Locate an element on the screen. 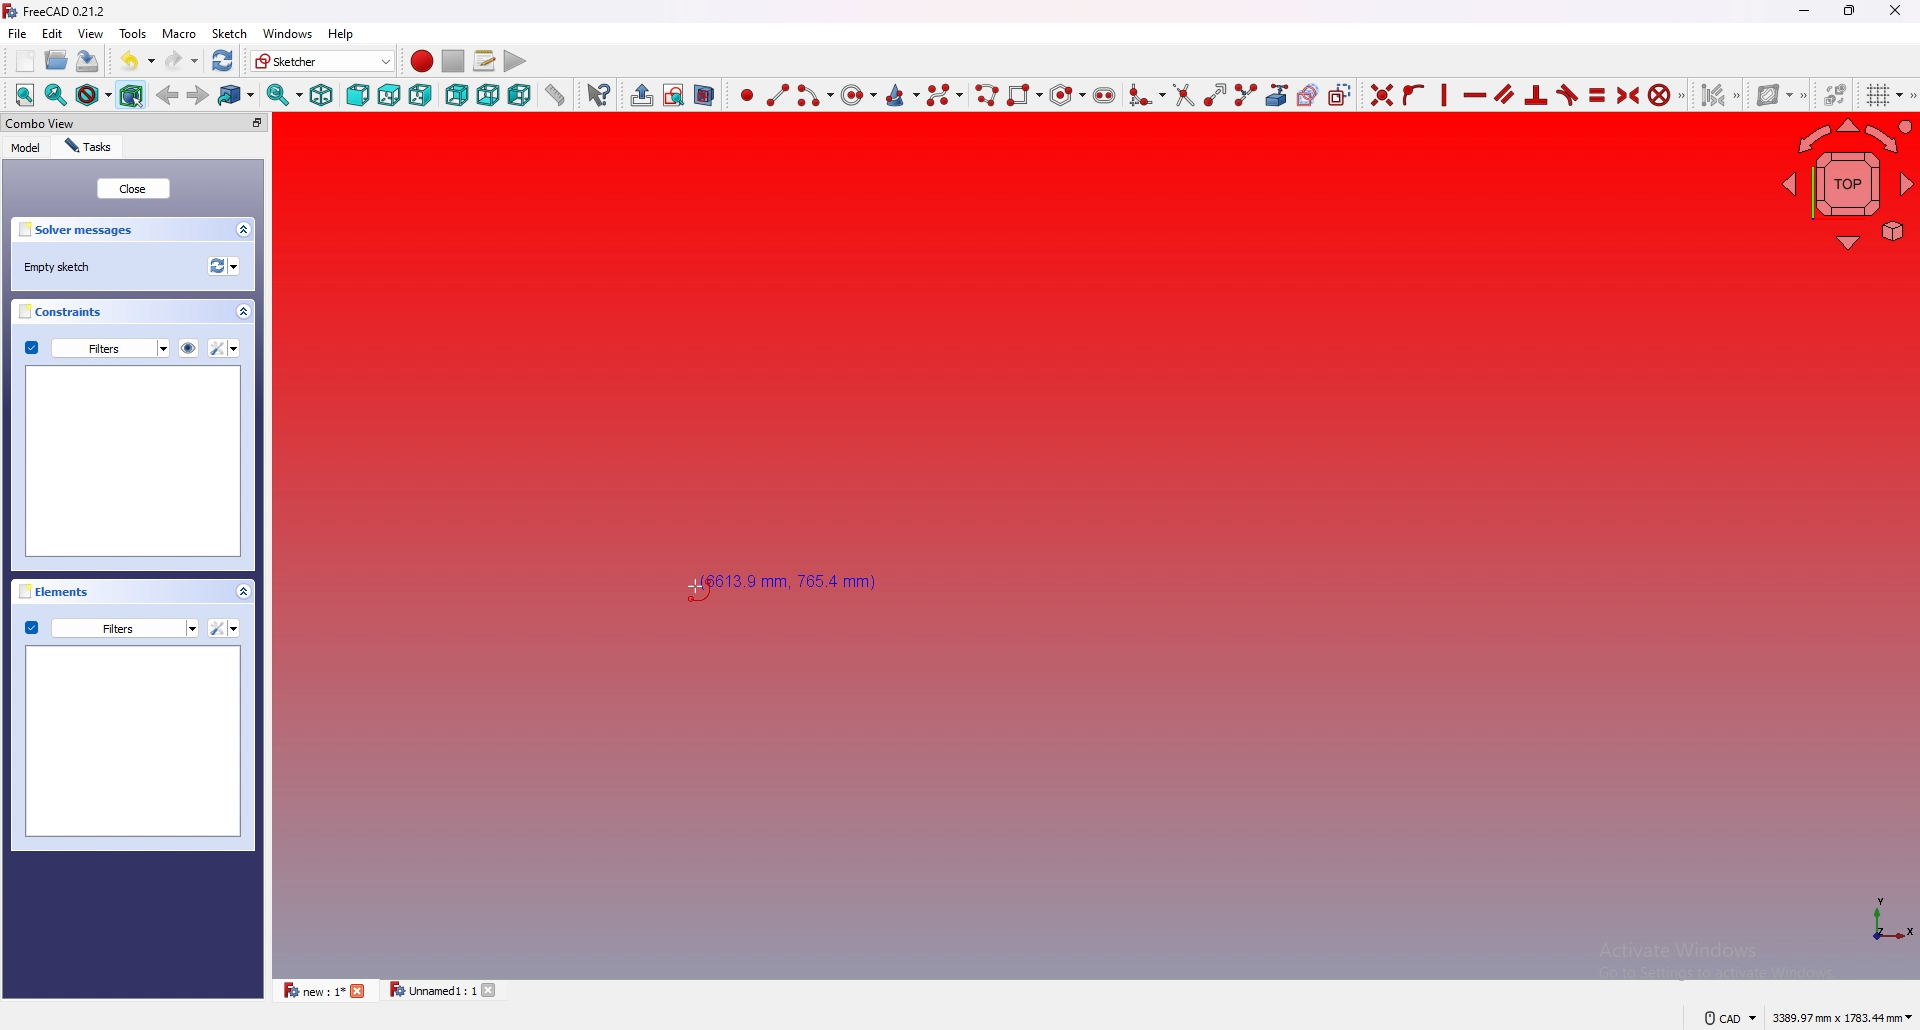 The height and width of the screenshot is (1030, 1920). draw style is located at coordinates (93, 94).